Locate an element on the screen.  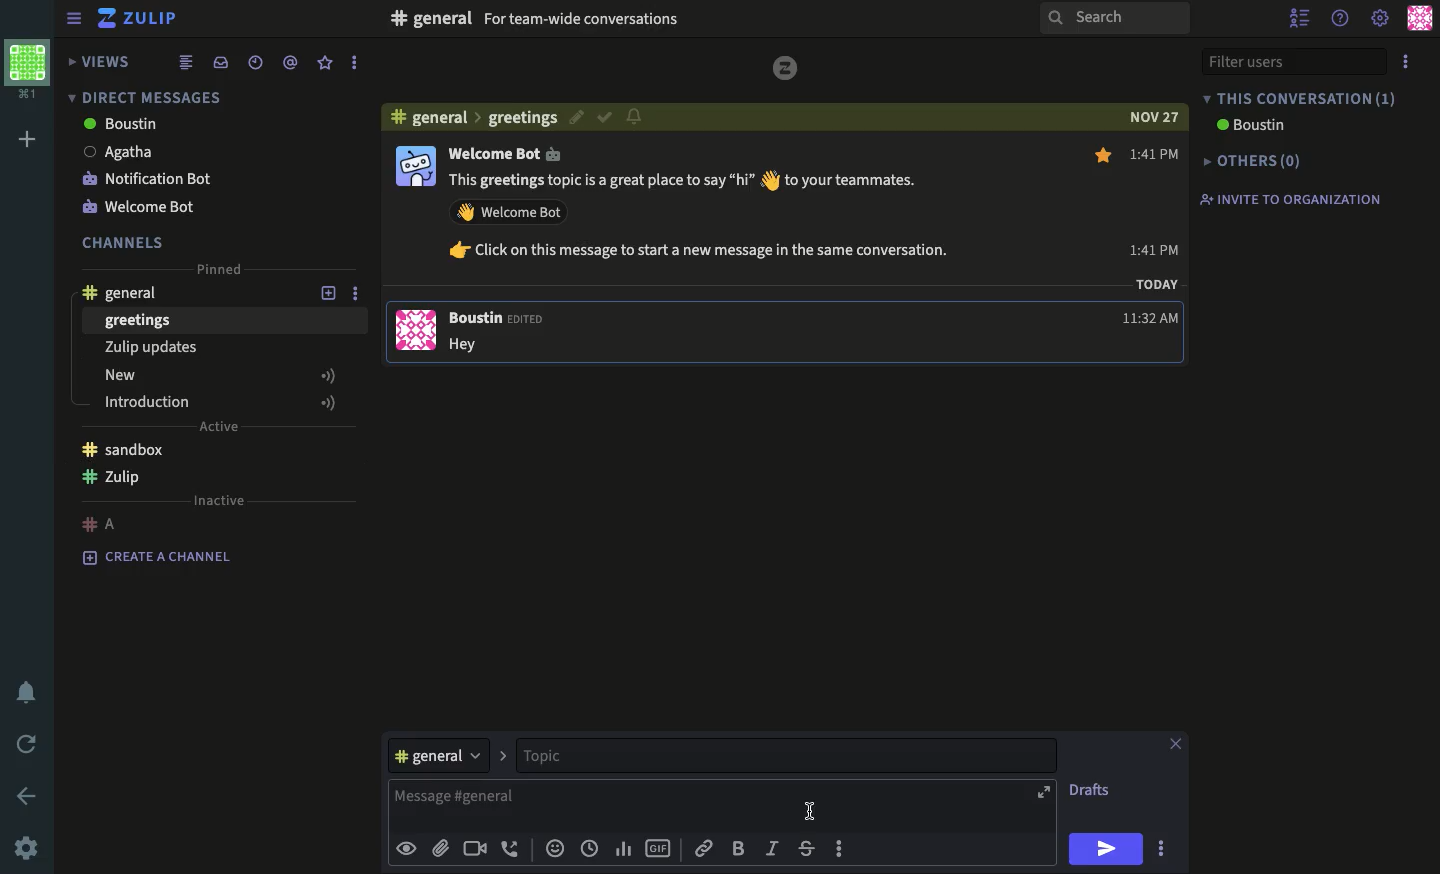
edit is located at coordinates (573, 117).